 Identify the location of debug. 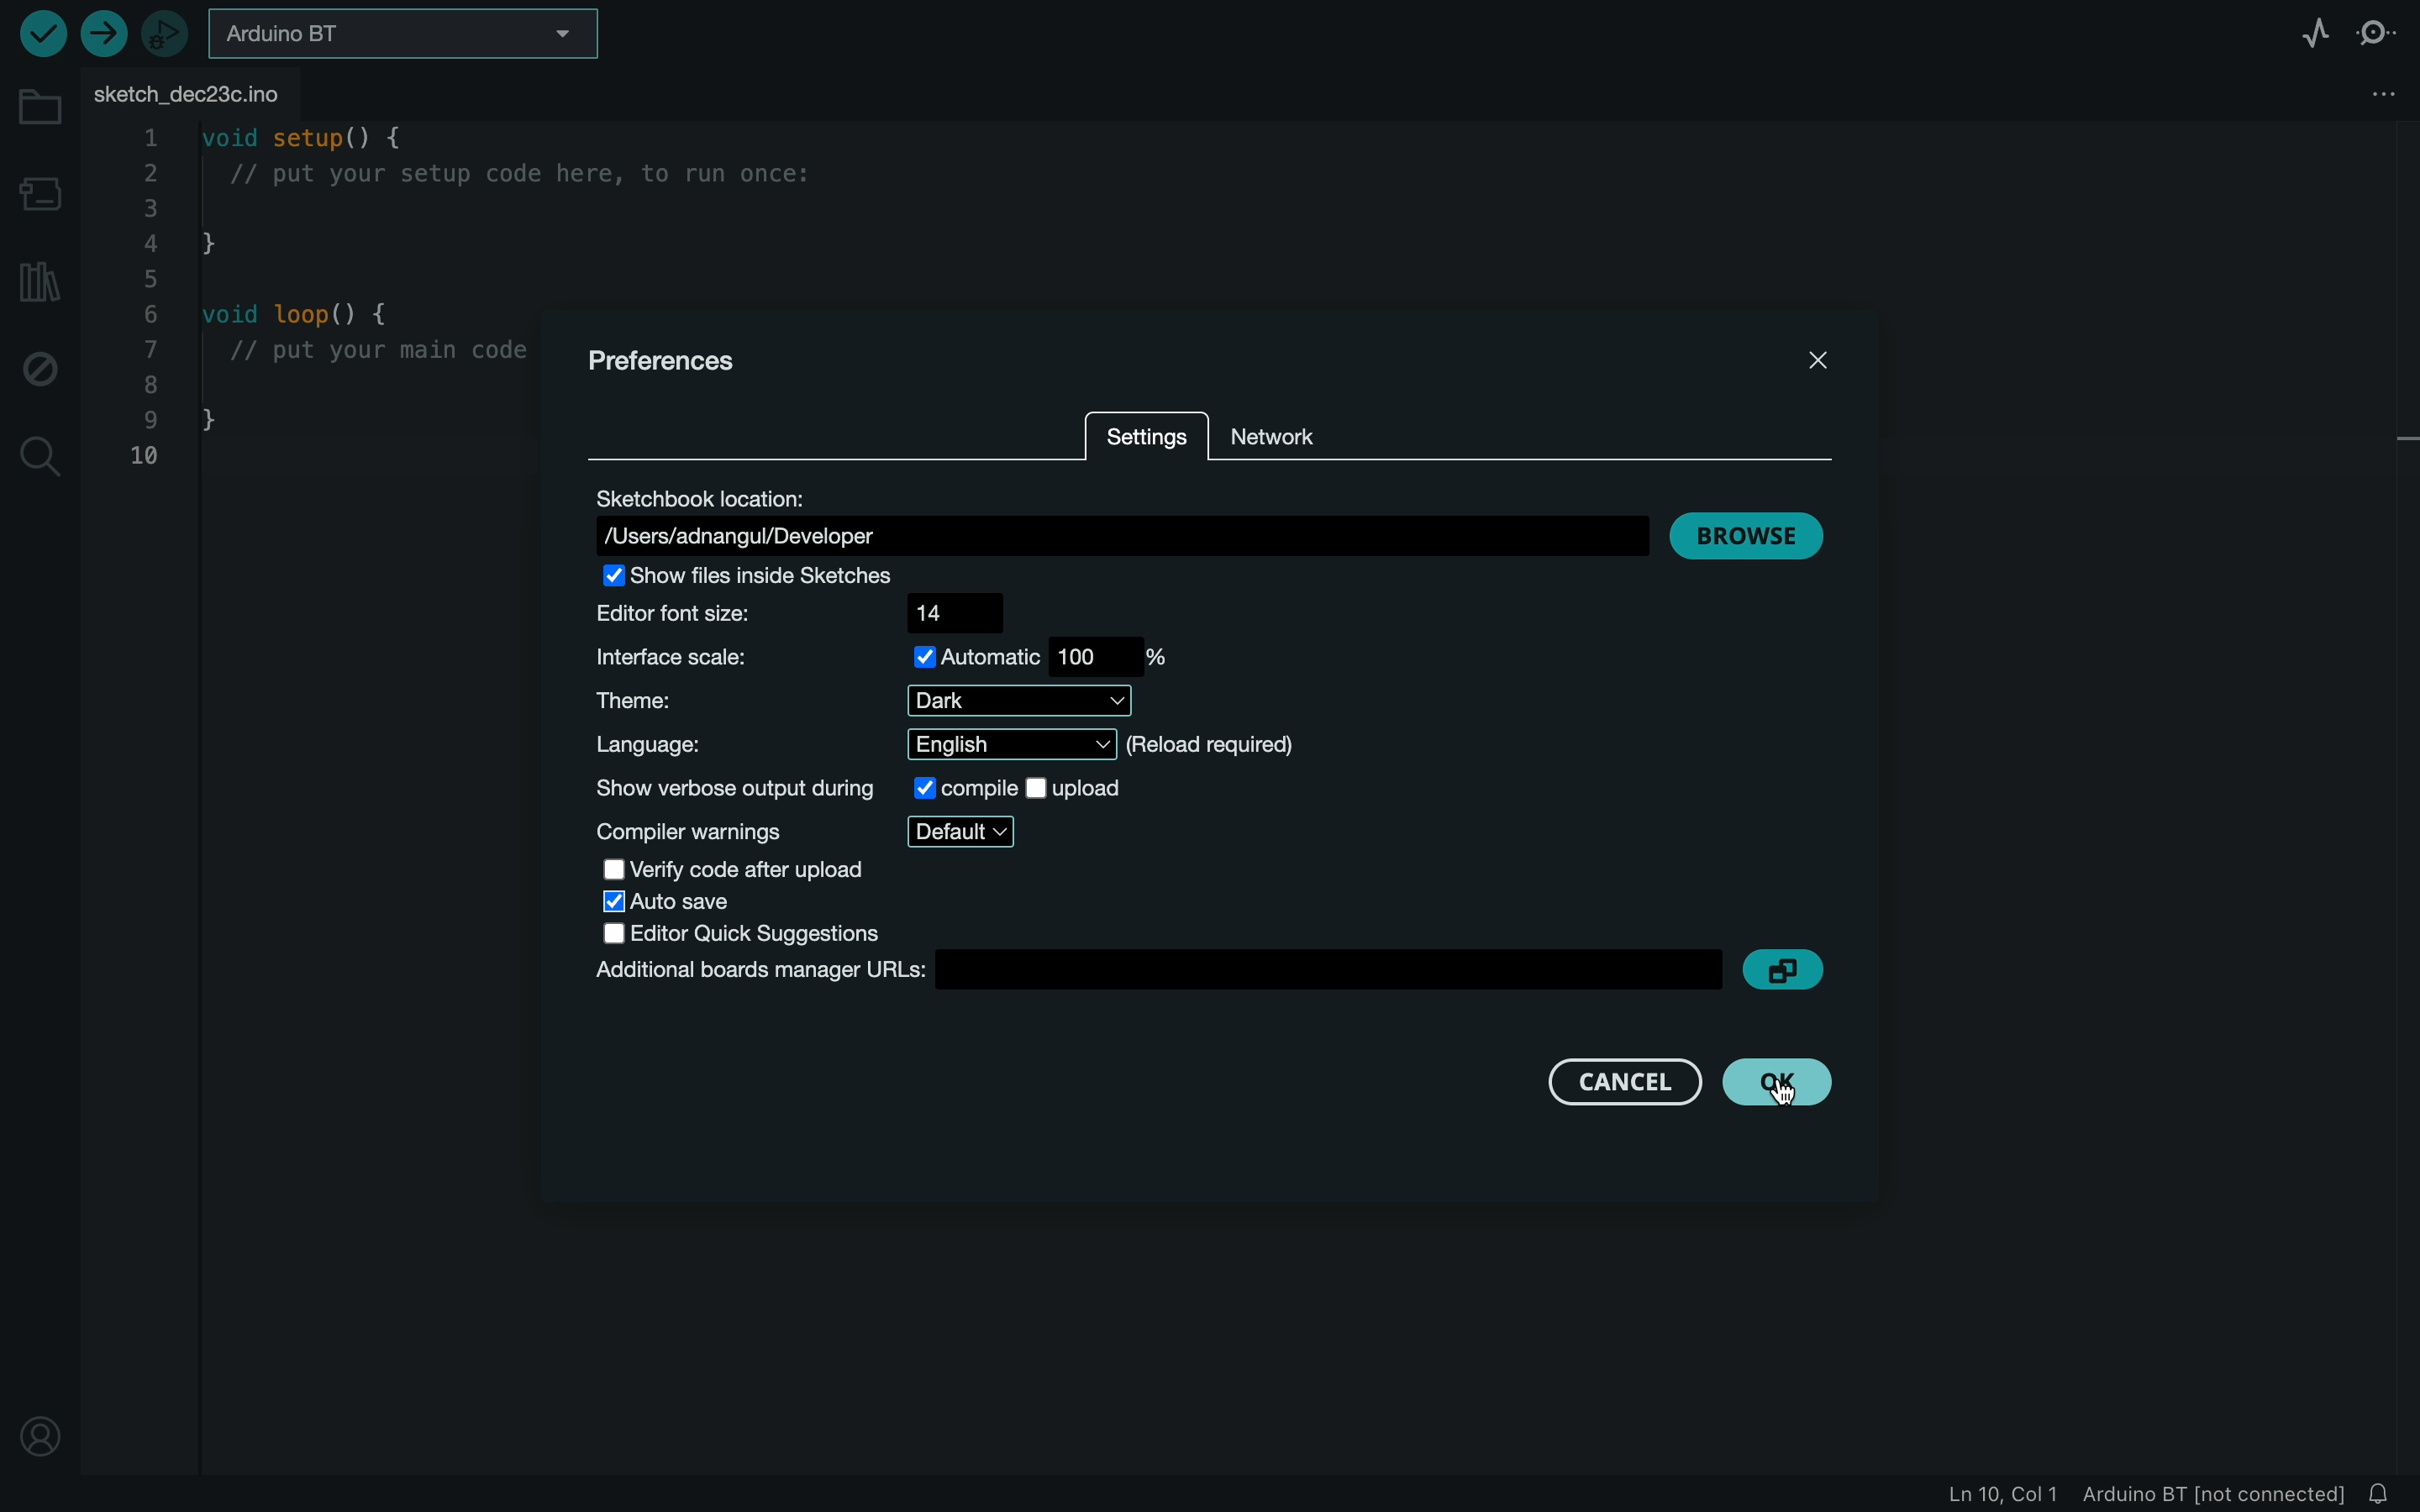
(41, 372).